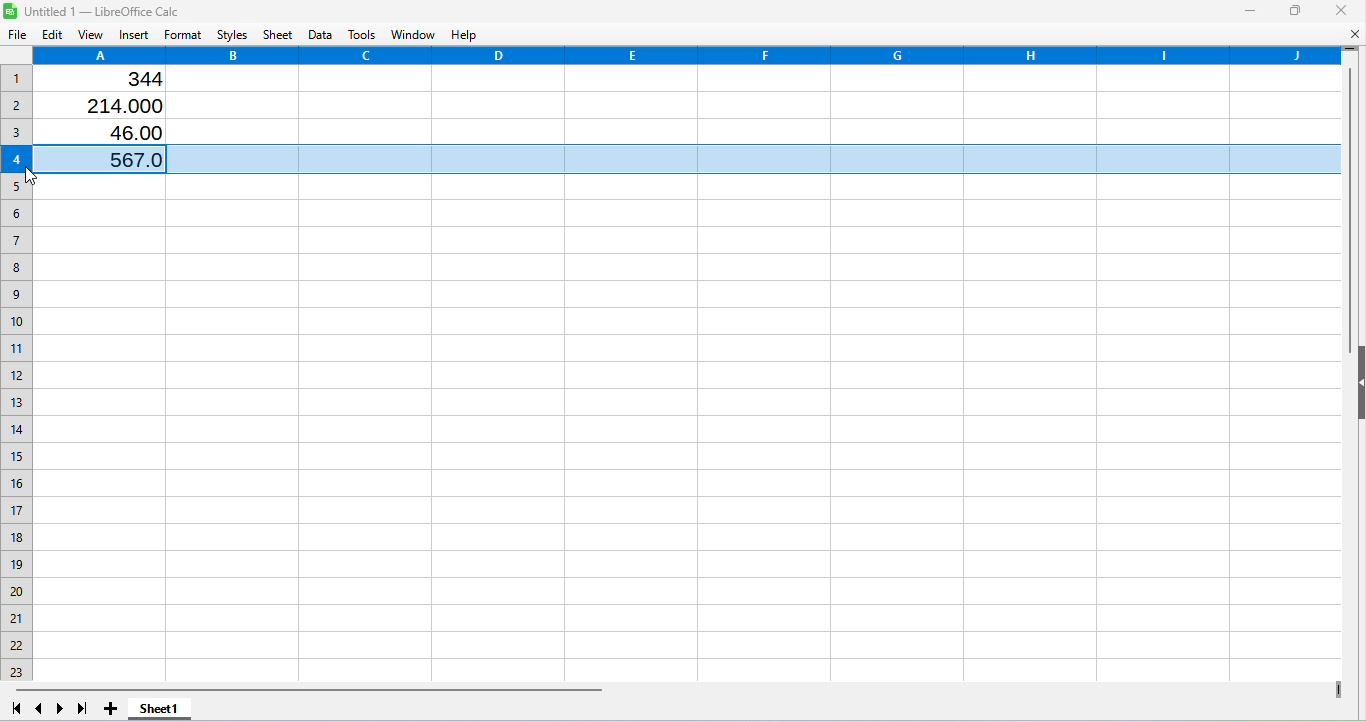 The height and width of the screenshot is (722, 1366). Describe the element at coordinates (101, 10) in the screenshot. I see `Untitled 1 — LibreOffice Calc` at that location.